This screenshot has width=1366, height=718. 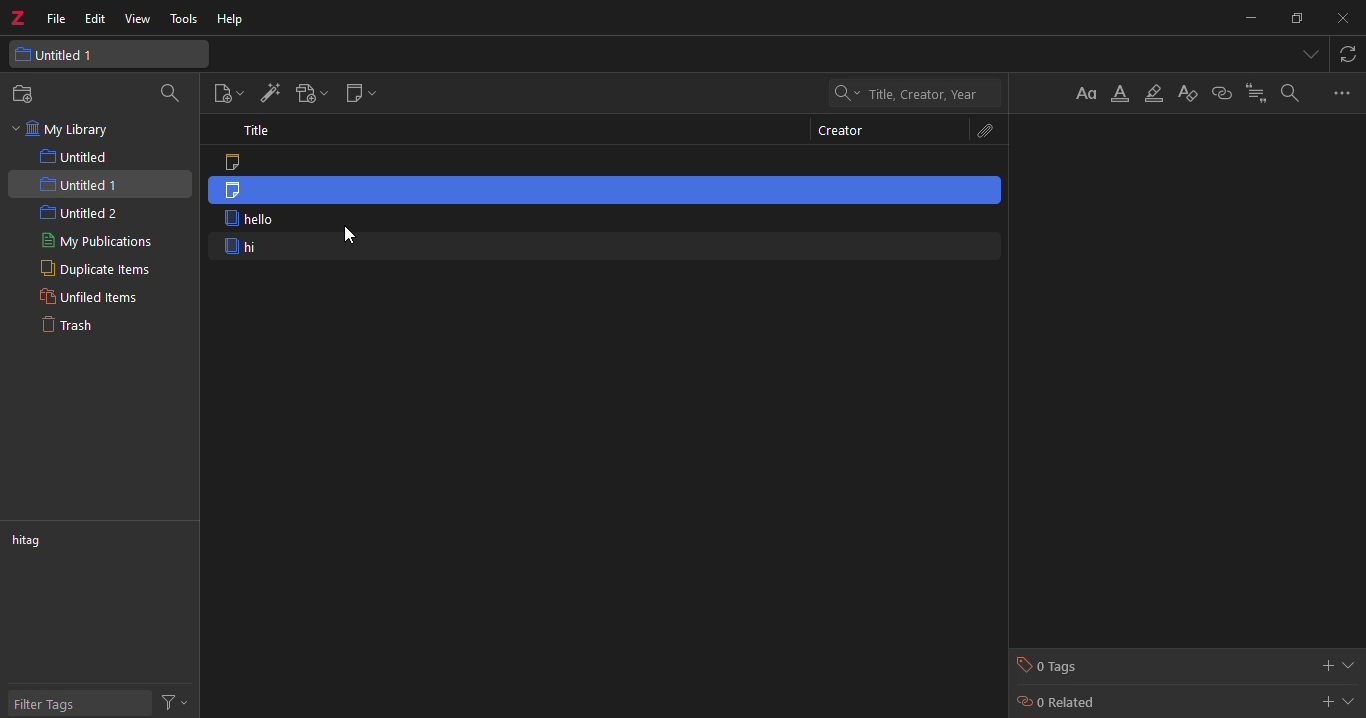 I want to click on z, so click(x=20, y=21).